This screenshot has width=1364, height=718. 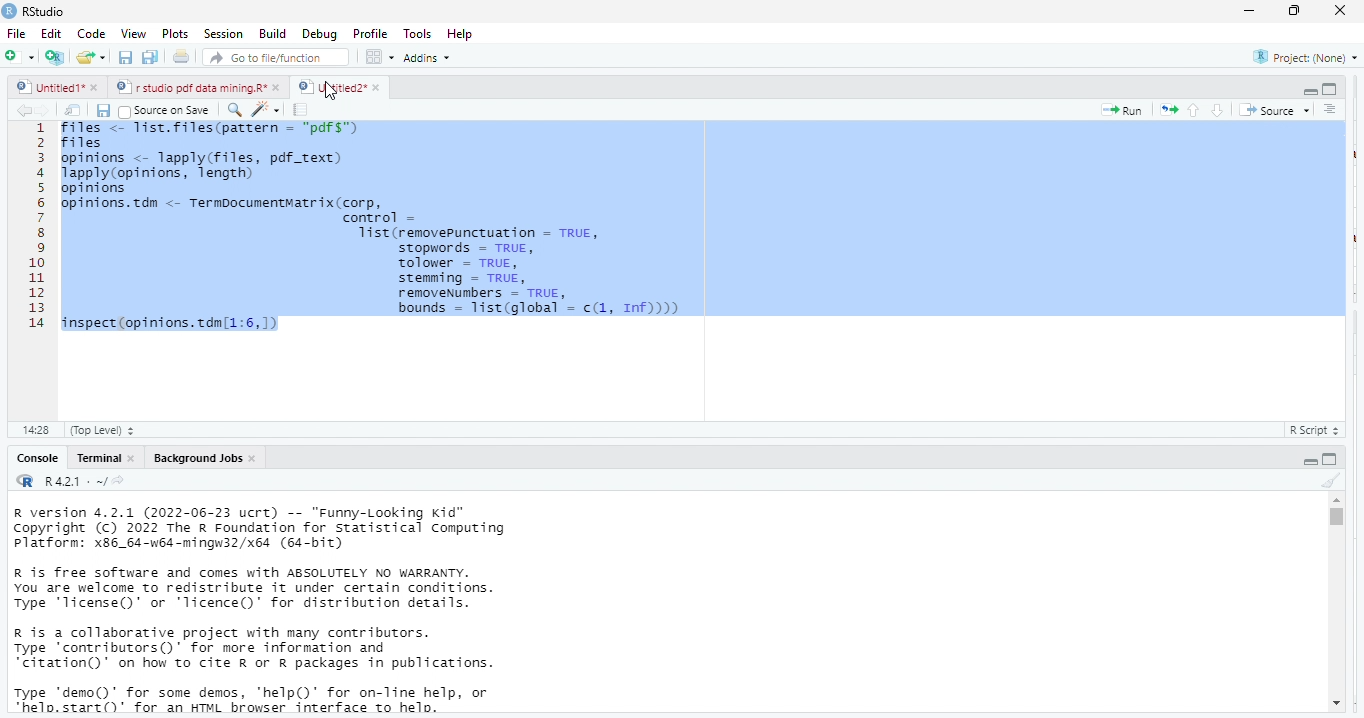 What do you see at coordinates (53, 57) in the screenshot?
I see `create a project` at bounding box center [53, 57].